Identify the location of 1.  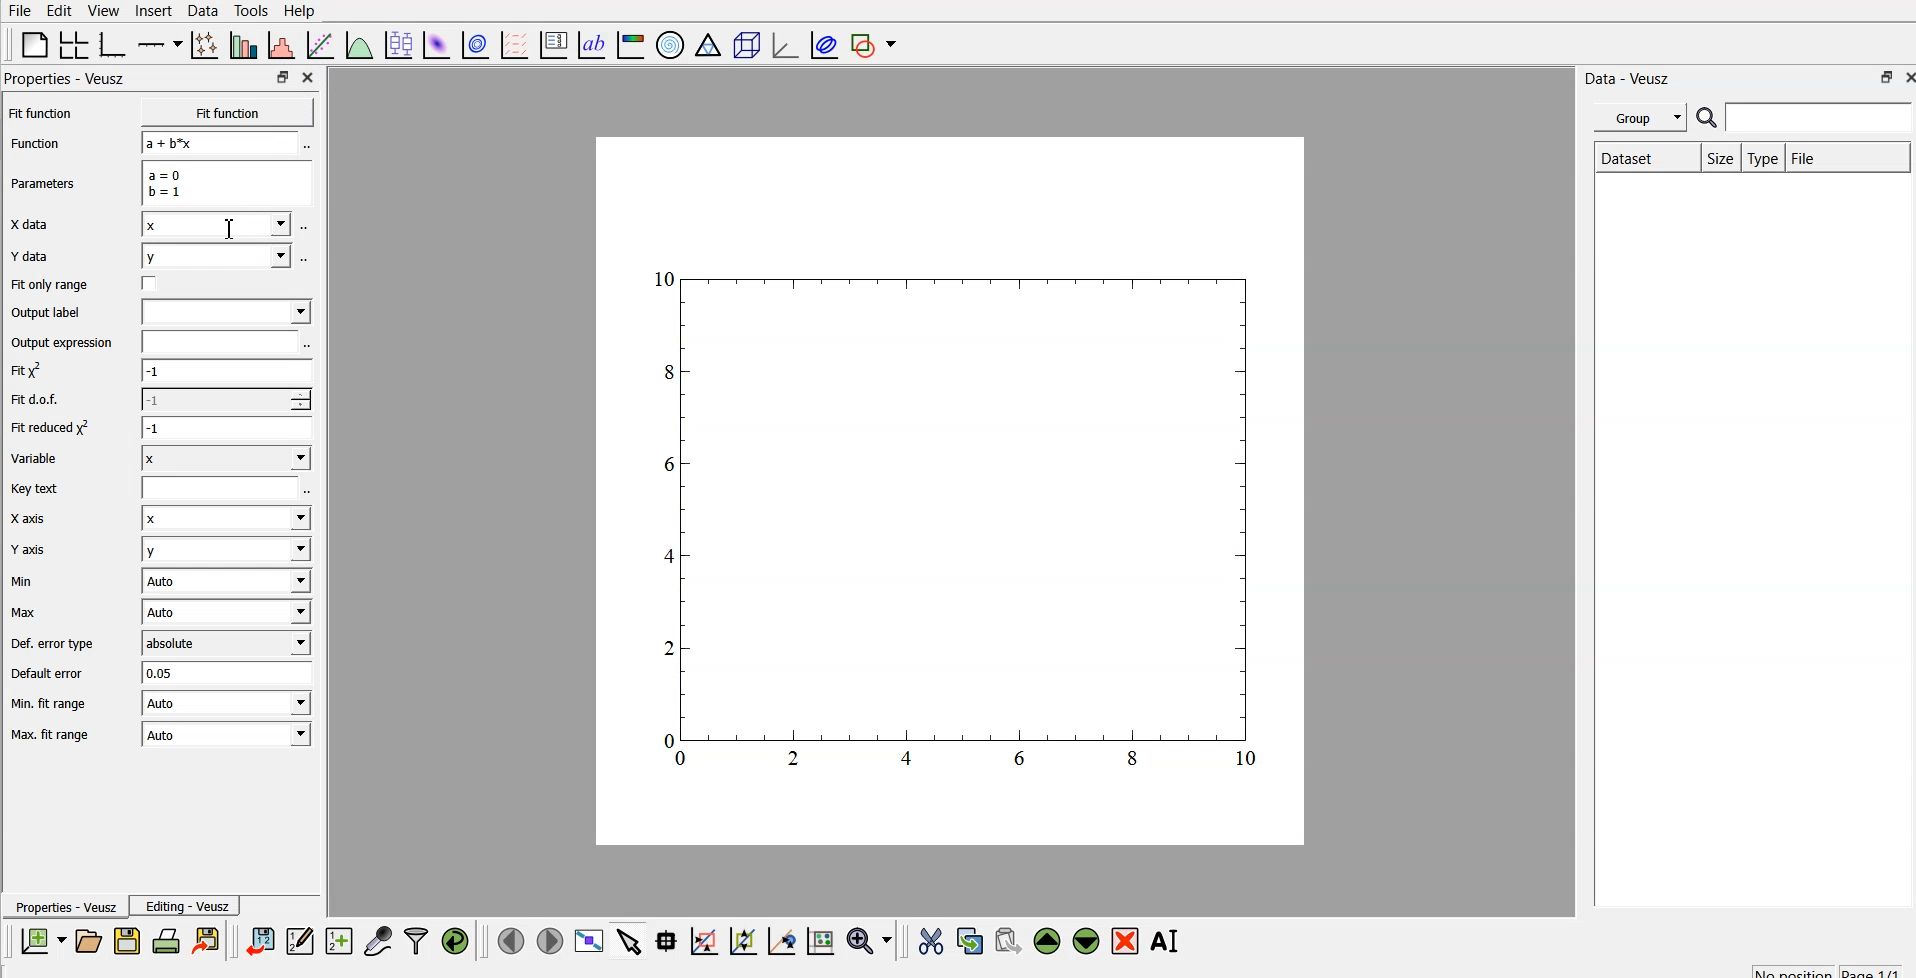
(224, 430).